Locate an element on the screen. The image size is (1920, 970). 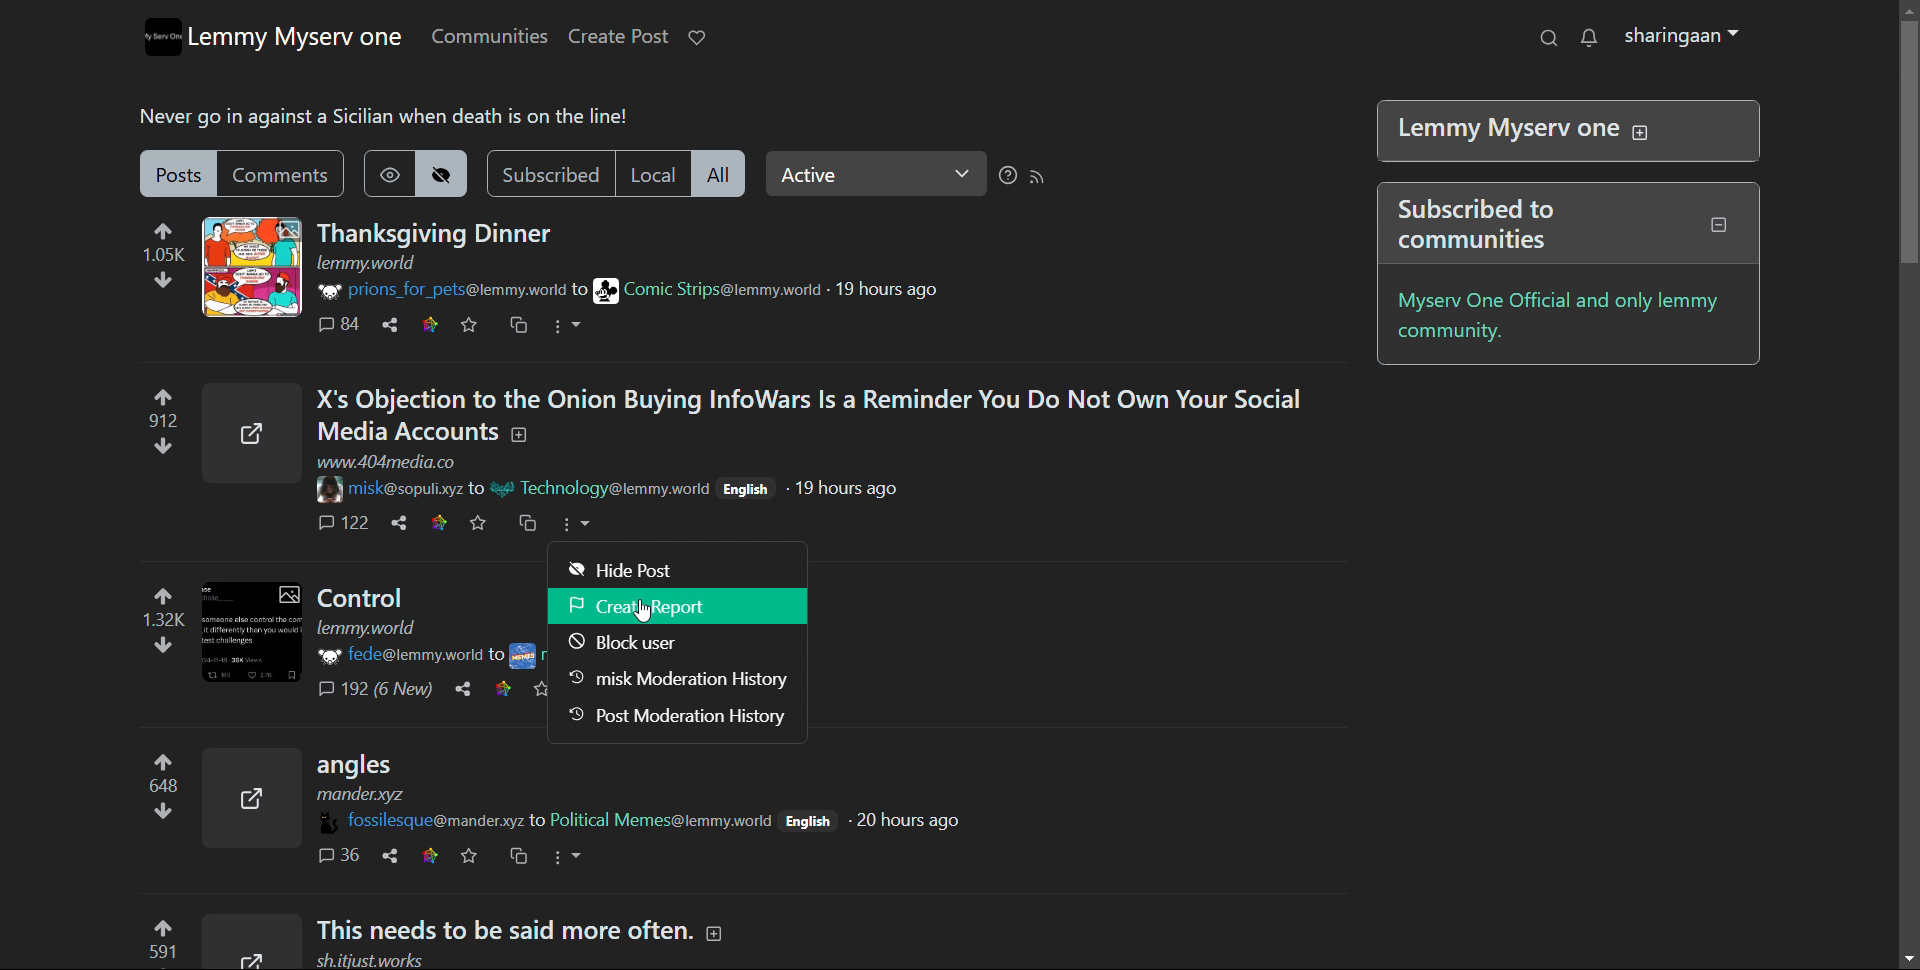
hide post is located at coordinates (676, 572).